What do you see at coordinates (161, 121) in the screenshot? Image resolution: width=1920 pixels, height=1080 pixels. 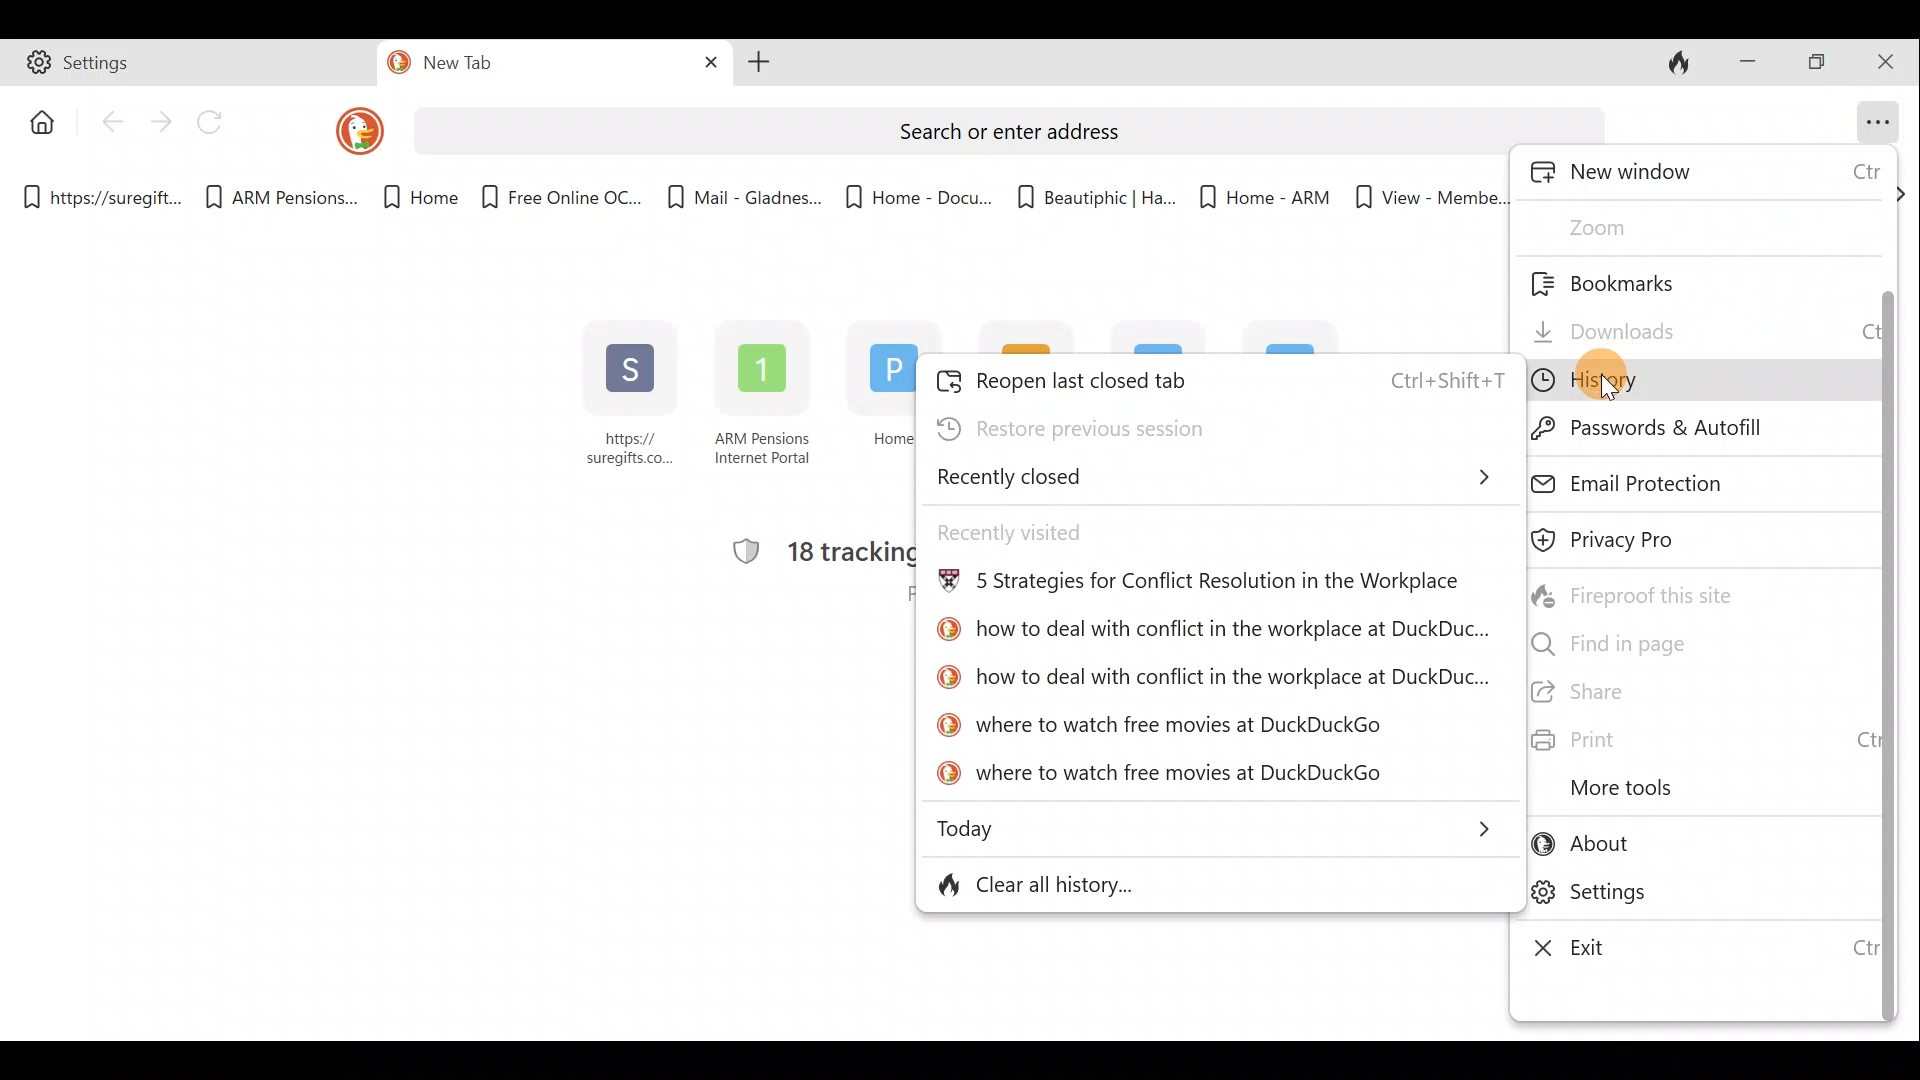 I see `Forward` at bounding box center [161, 121].